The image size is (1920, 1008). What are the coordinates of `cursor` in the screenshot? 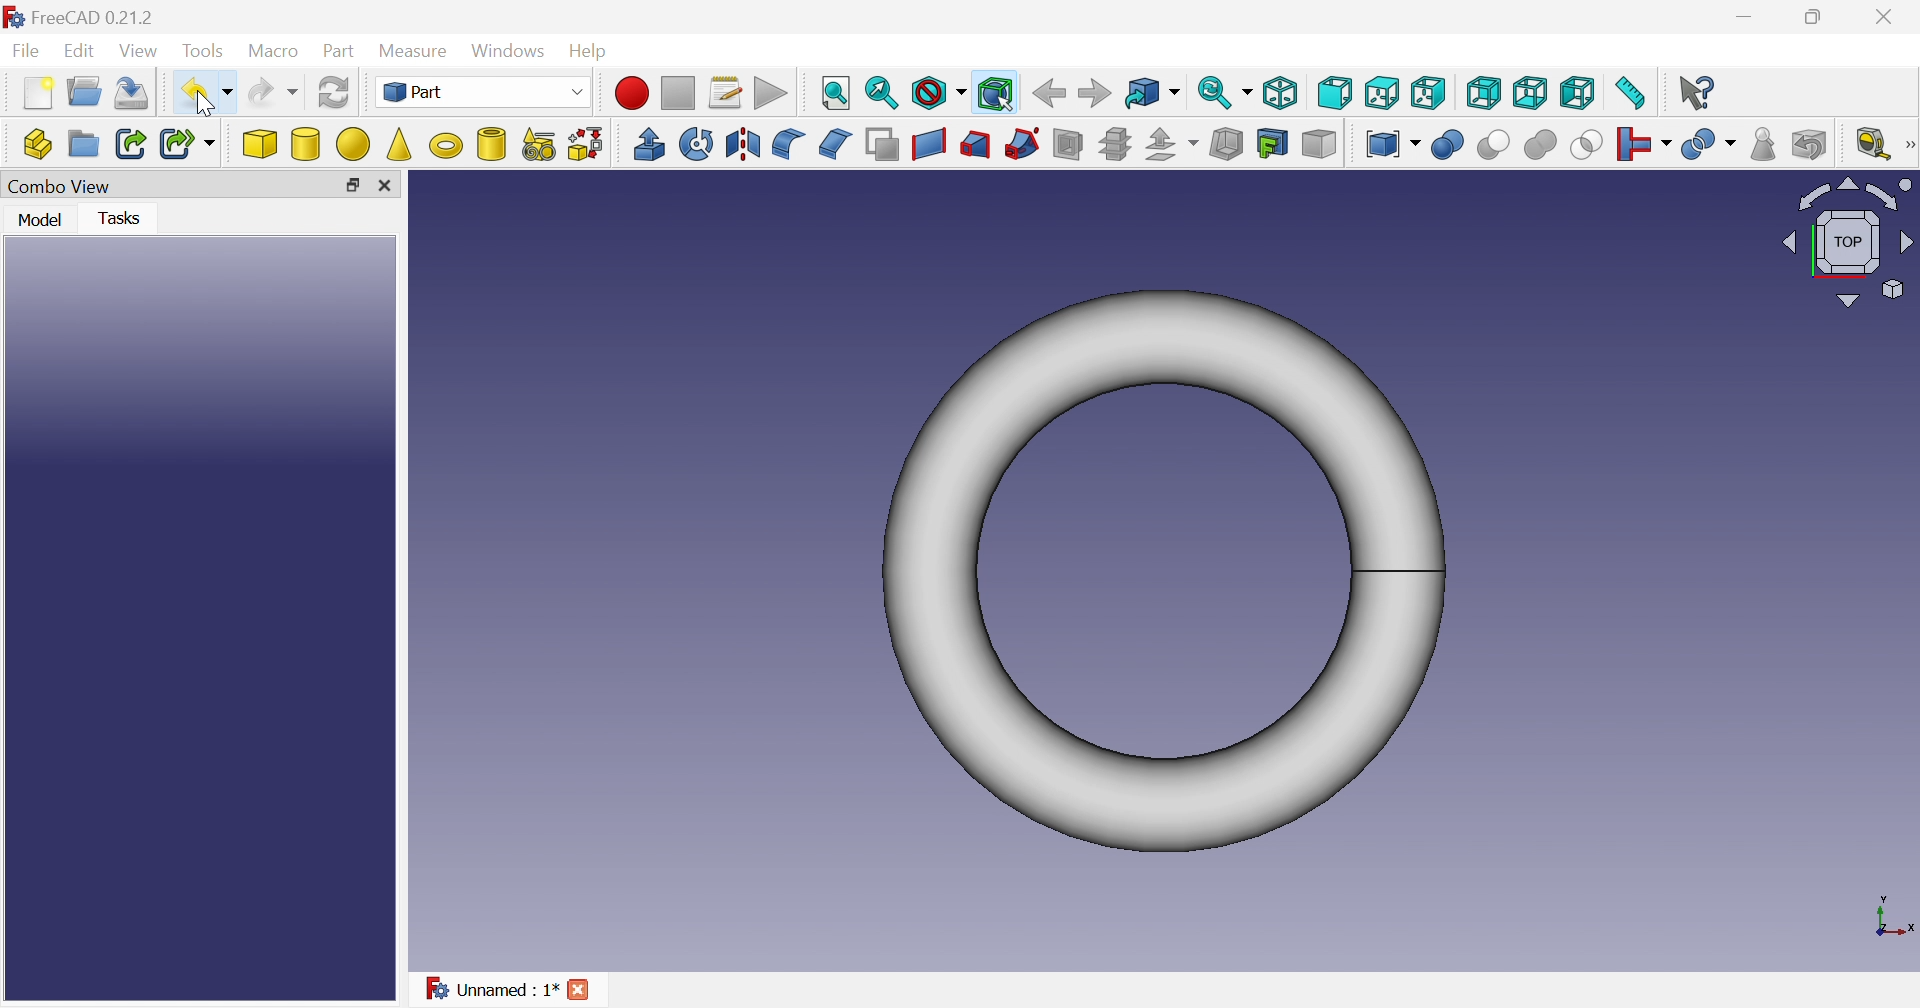 It's located at (209, 102).